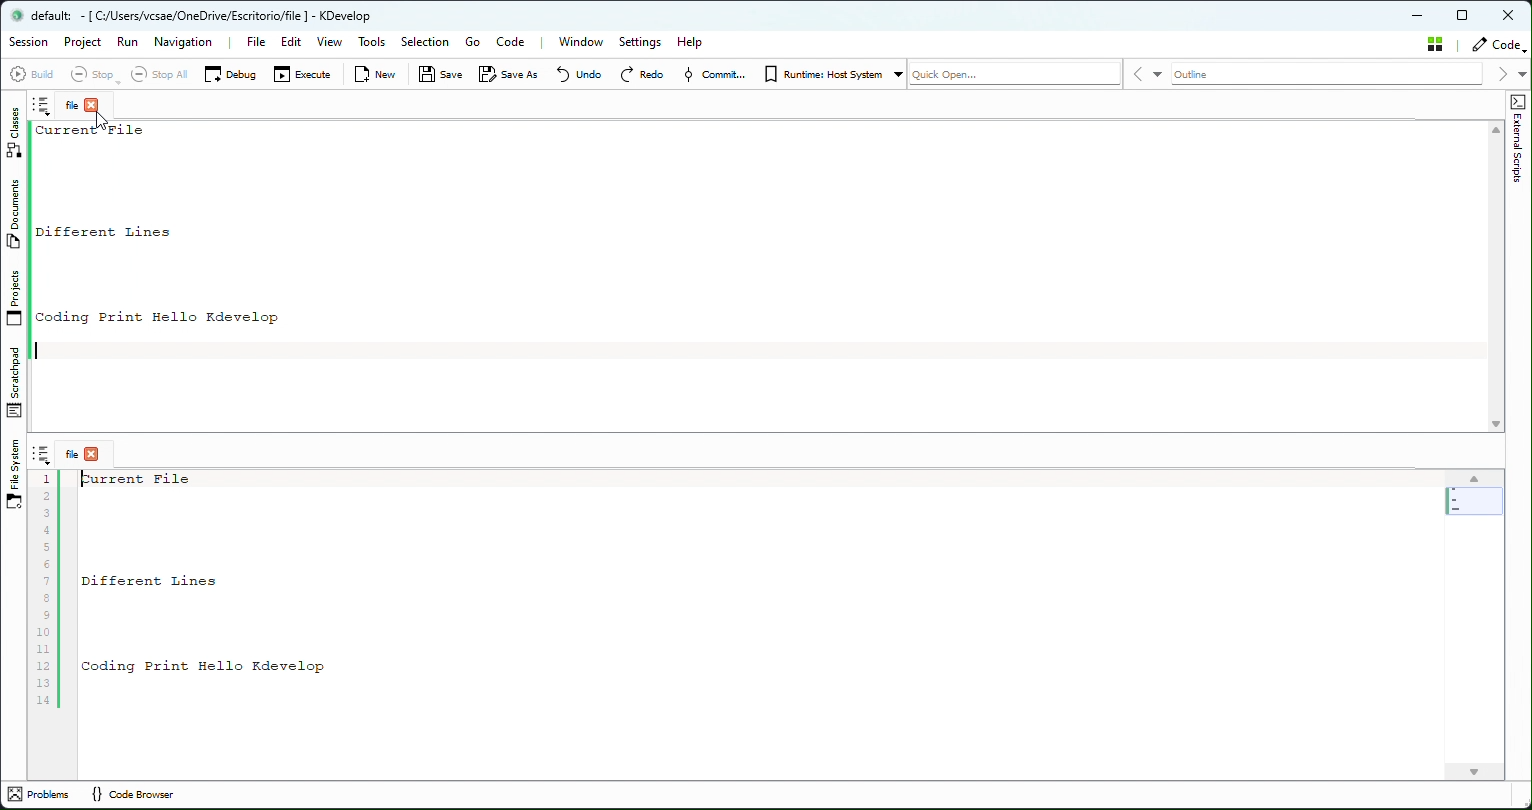 The image size is (1532, 810). I want to click on Scroll Up, so click(1494, 131).